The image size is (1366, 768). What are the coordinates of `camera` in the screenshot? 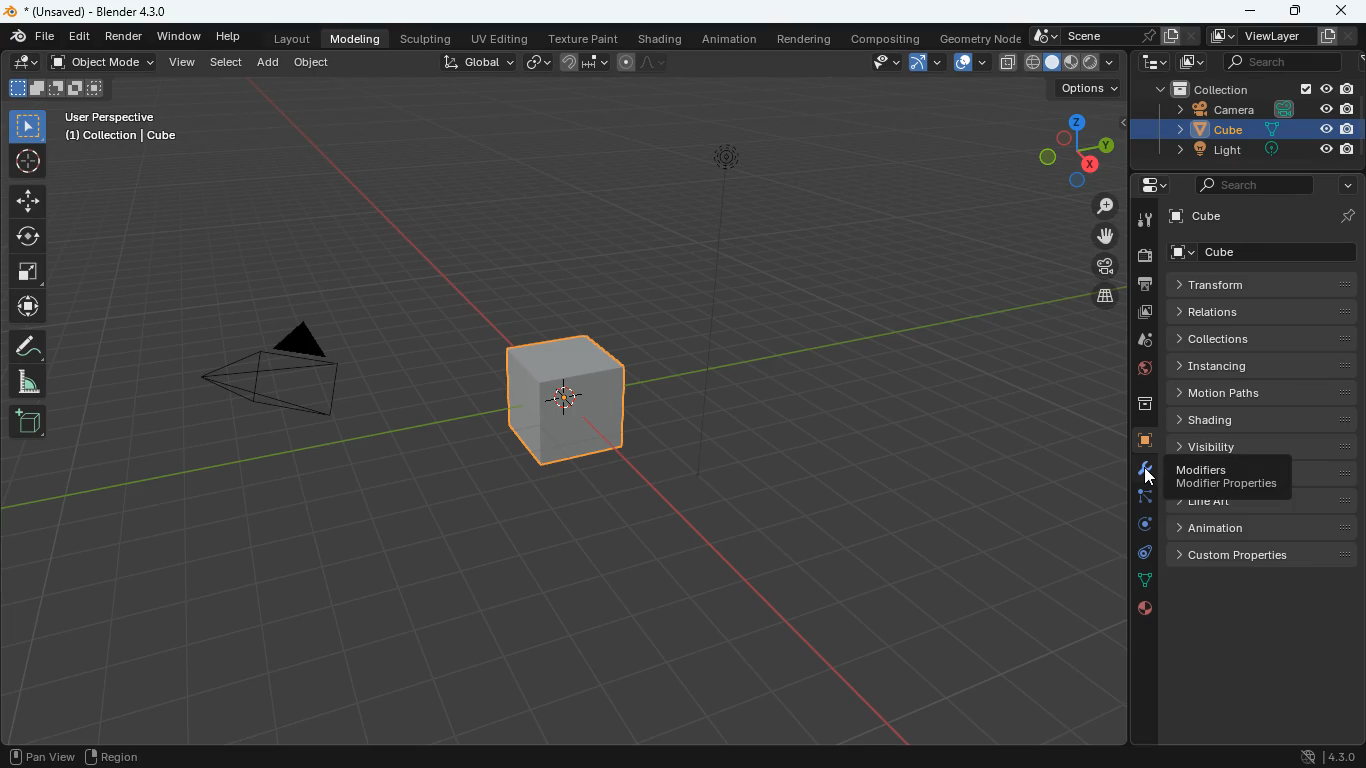 It's located at (1096, 266).